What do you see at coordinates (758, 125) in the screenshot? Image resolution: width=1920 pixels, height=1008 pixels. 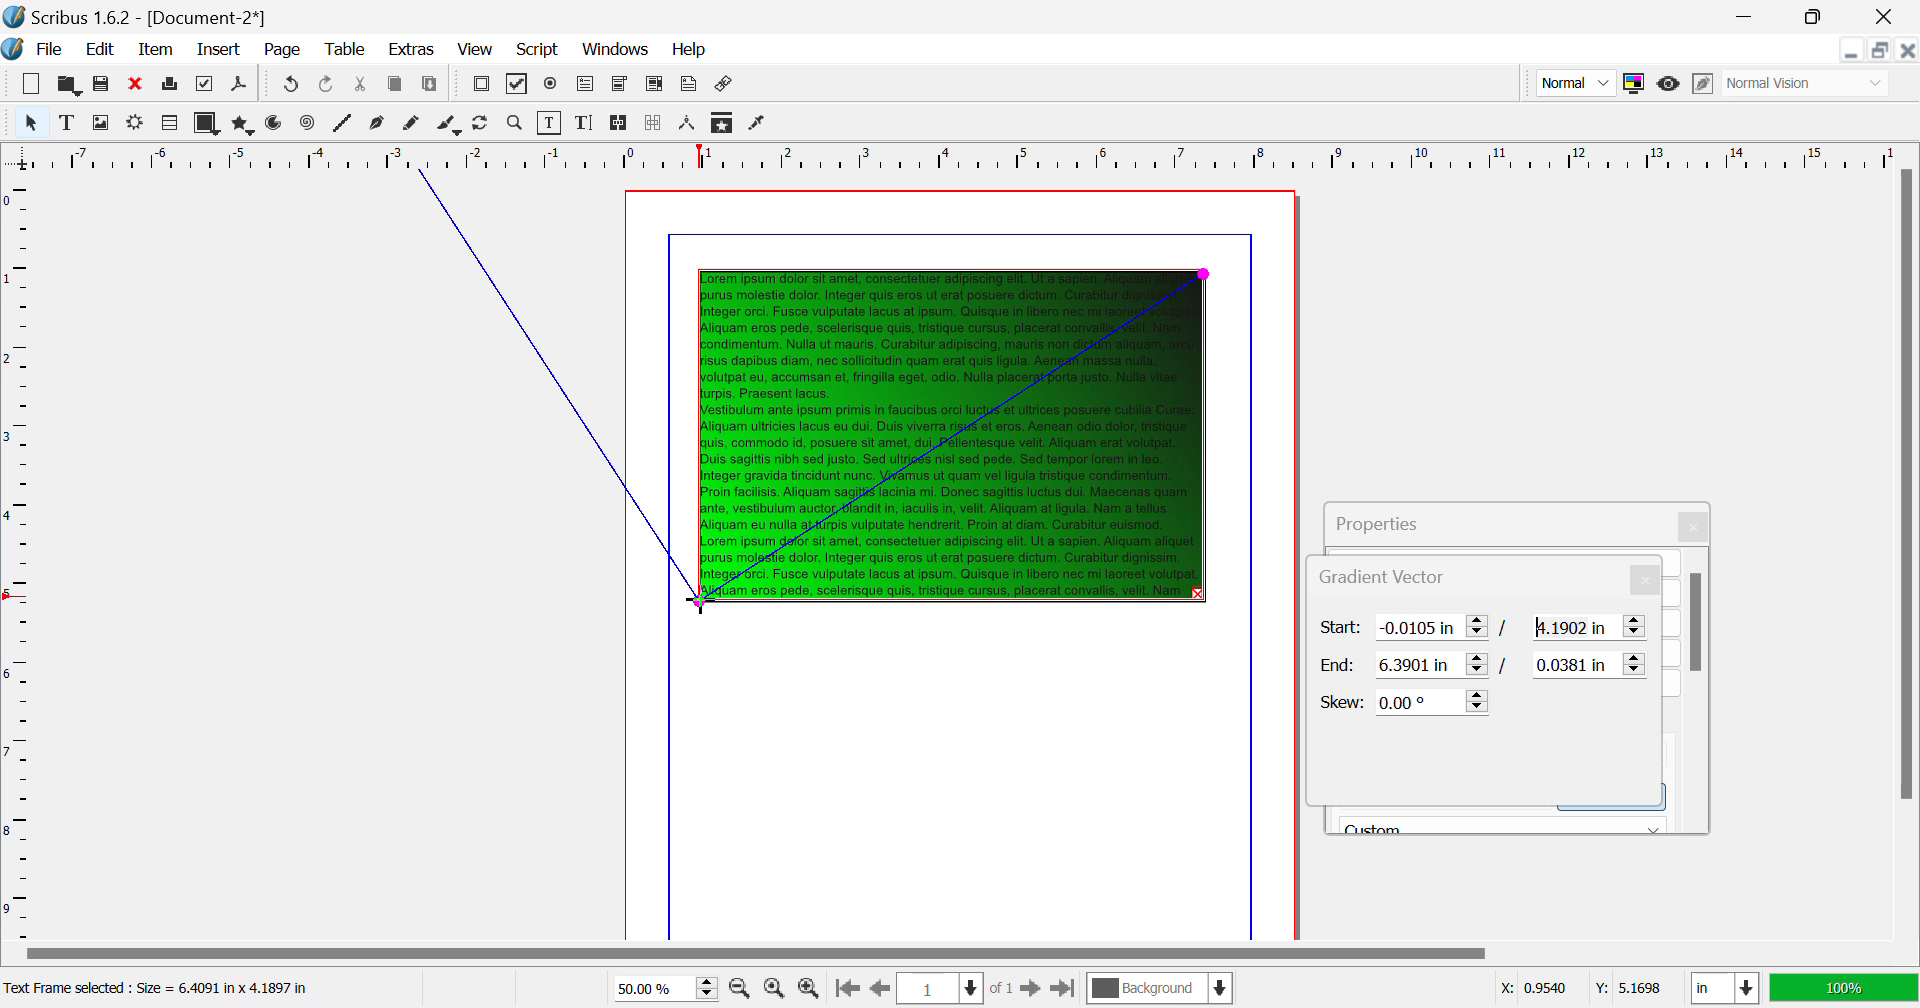 I see `Eyedropper` at bounding box center [758, 125].